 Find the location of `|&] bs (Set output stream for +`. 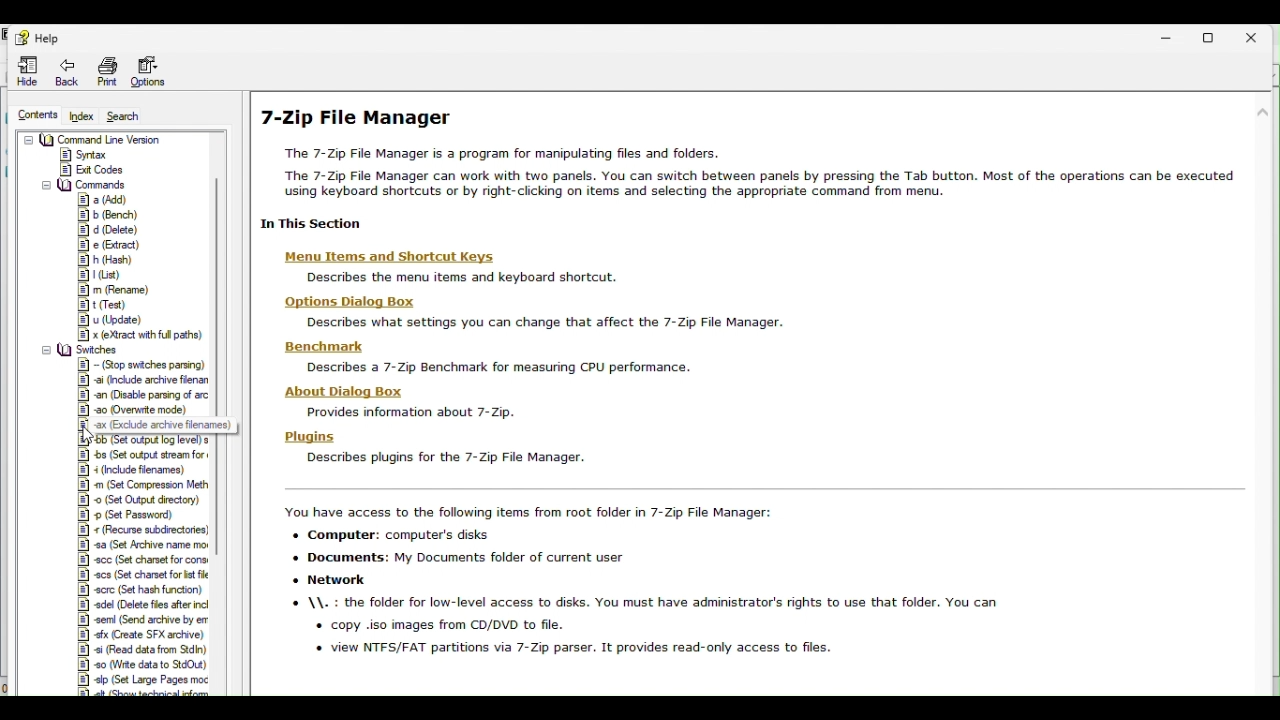

|&] bs (Set output stream for + is located at coordinates (144, 454).